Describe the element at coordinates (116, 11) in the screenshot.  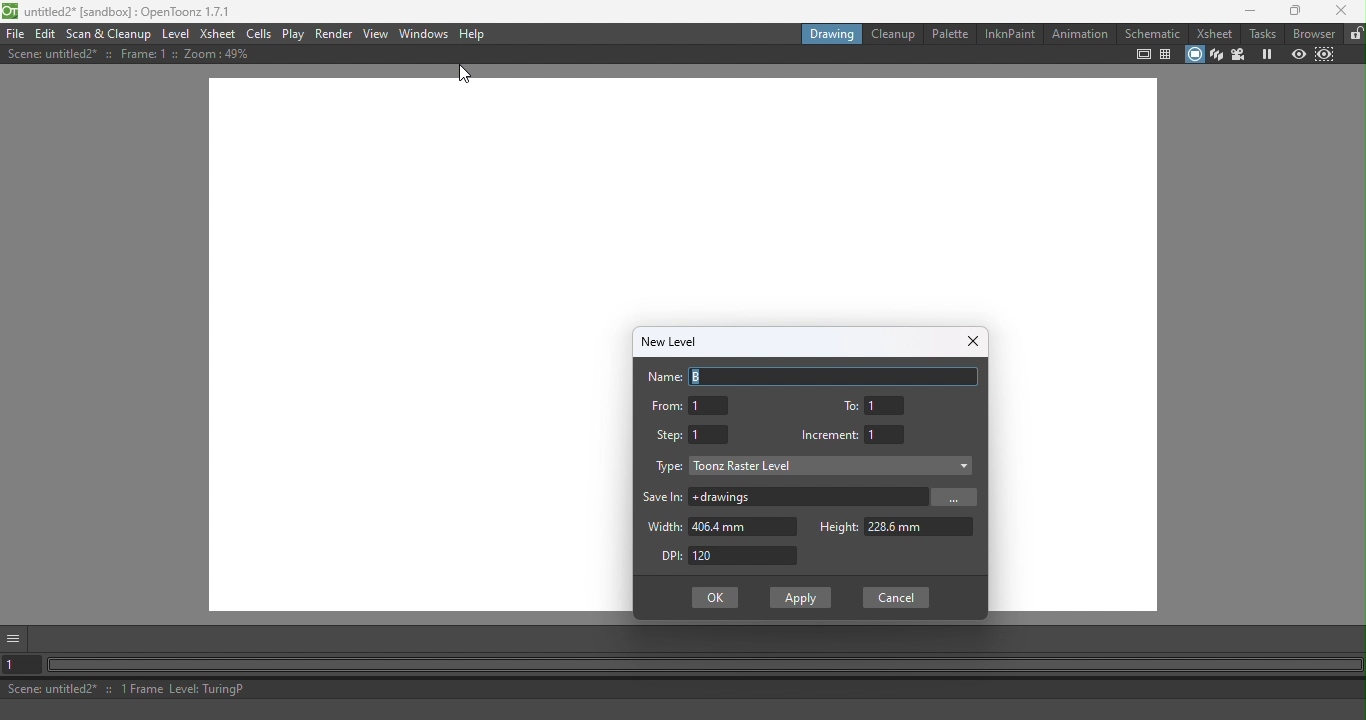
I see `File name` at that location.